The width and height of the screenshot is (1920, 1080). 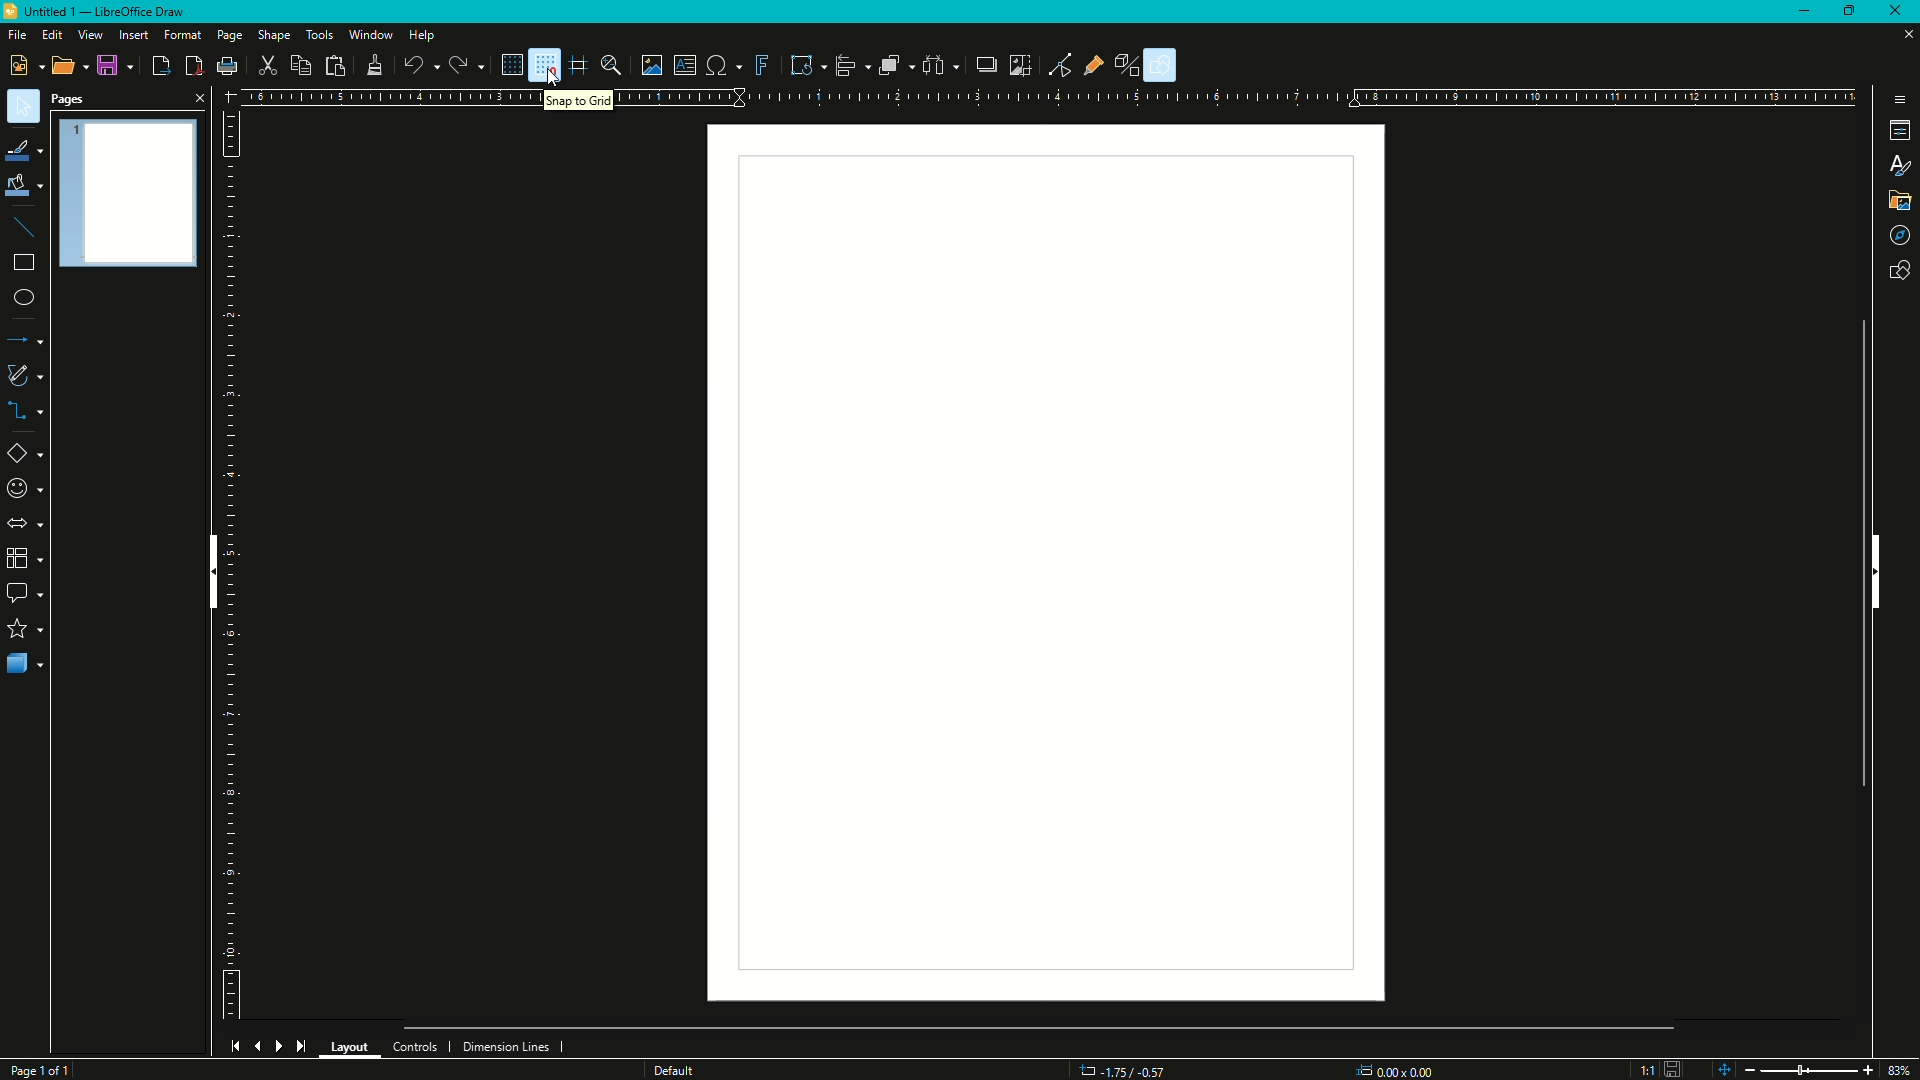 I want to click on Insert Fontwork text, so click(x=756, y=64).